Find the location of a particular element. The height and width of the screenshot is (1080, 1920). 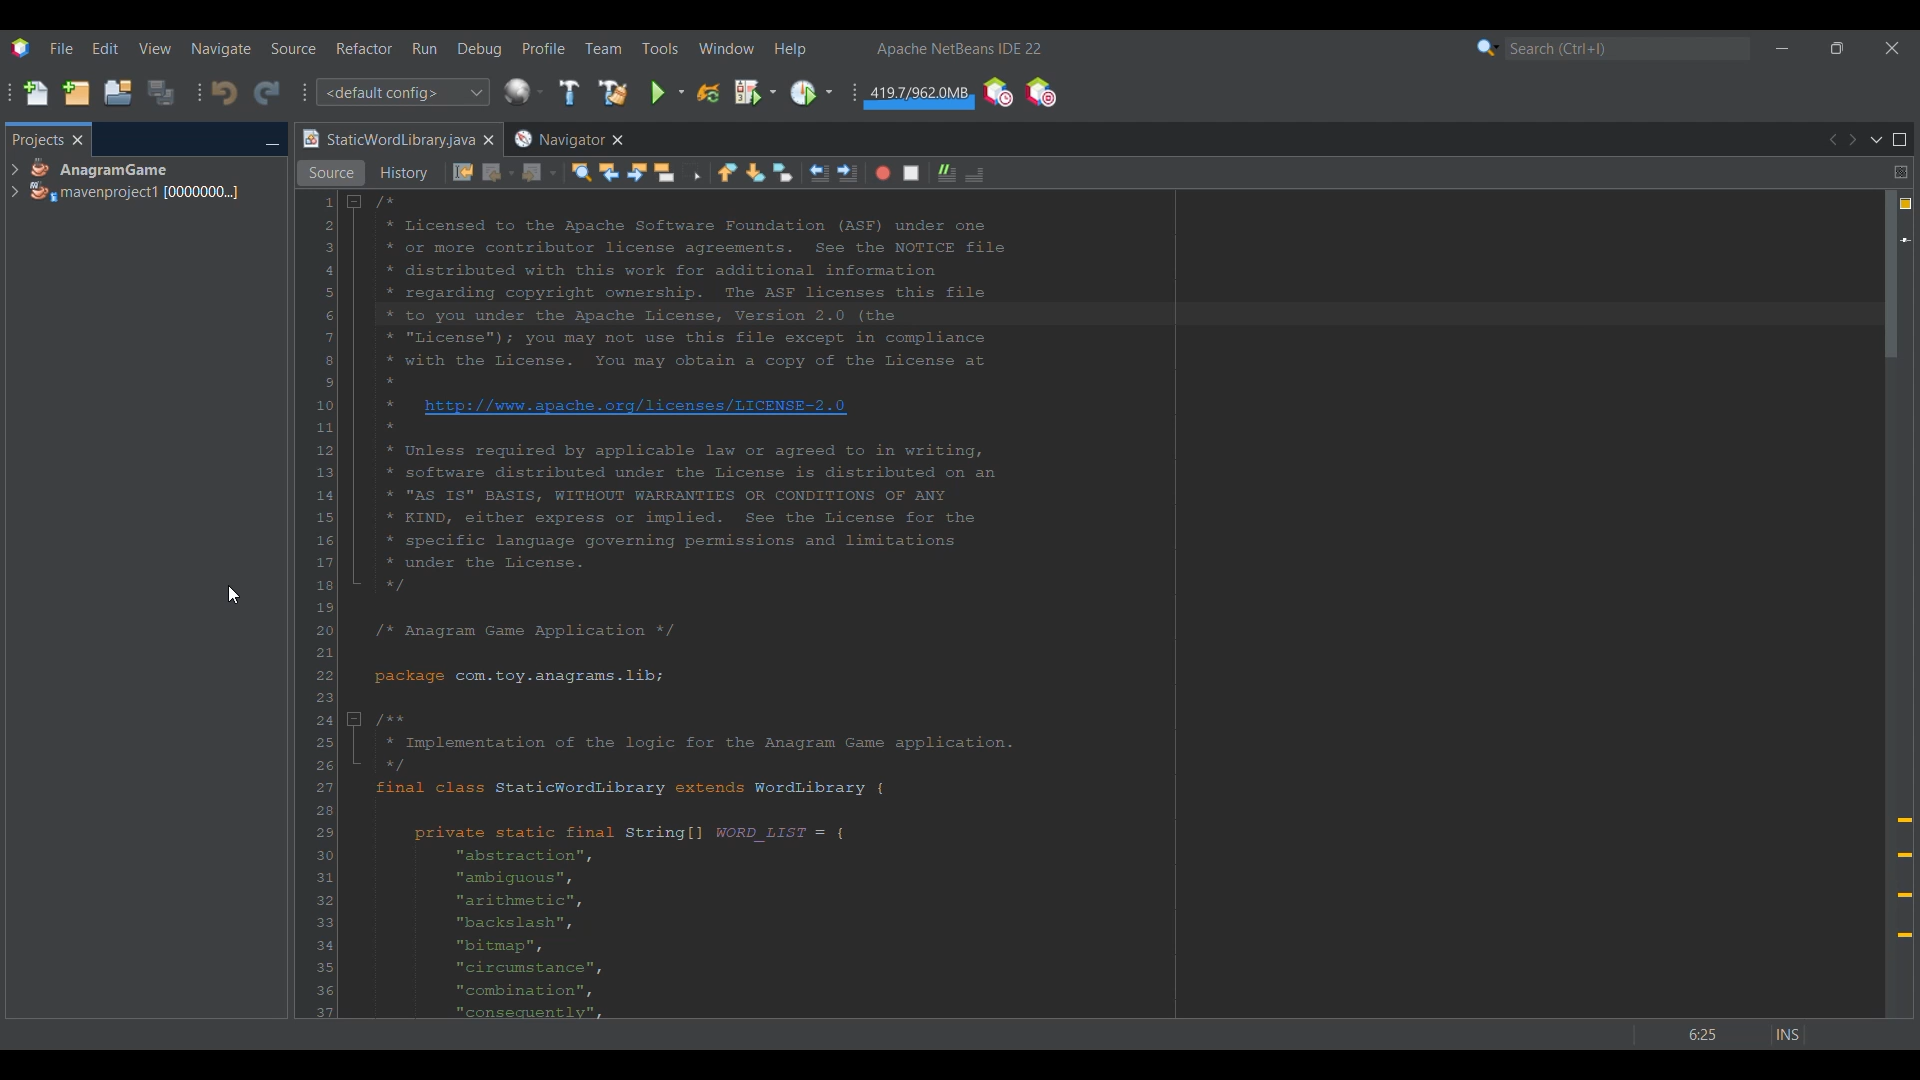

Profile menu is located at coordinates (544, 48).